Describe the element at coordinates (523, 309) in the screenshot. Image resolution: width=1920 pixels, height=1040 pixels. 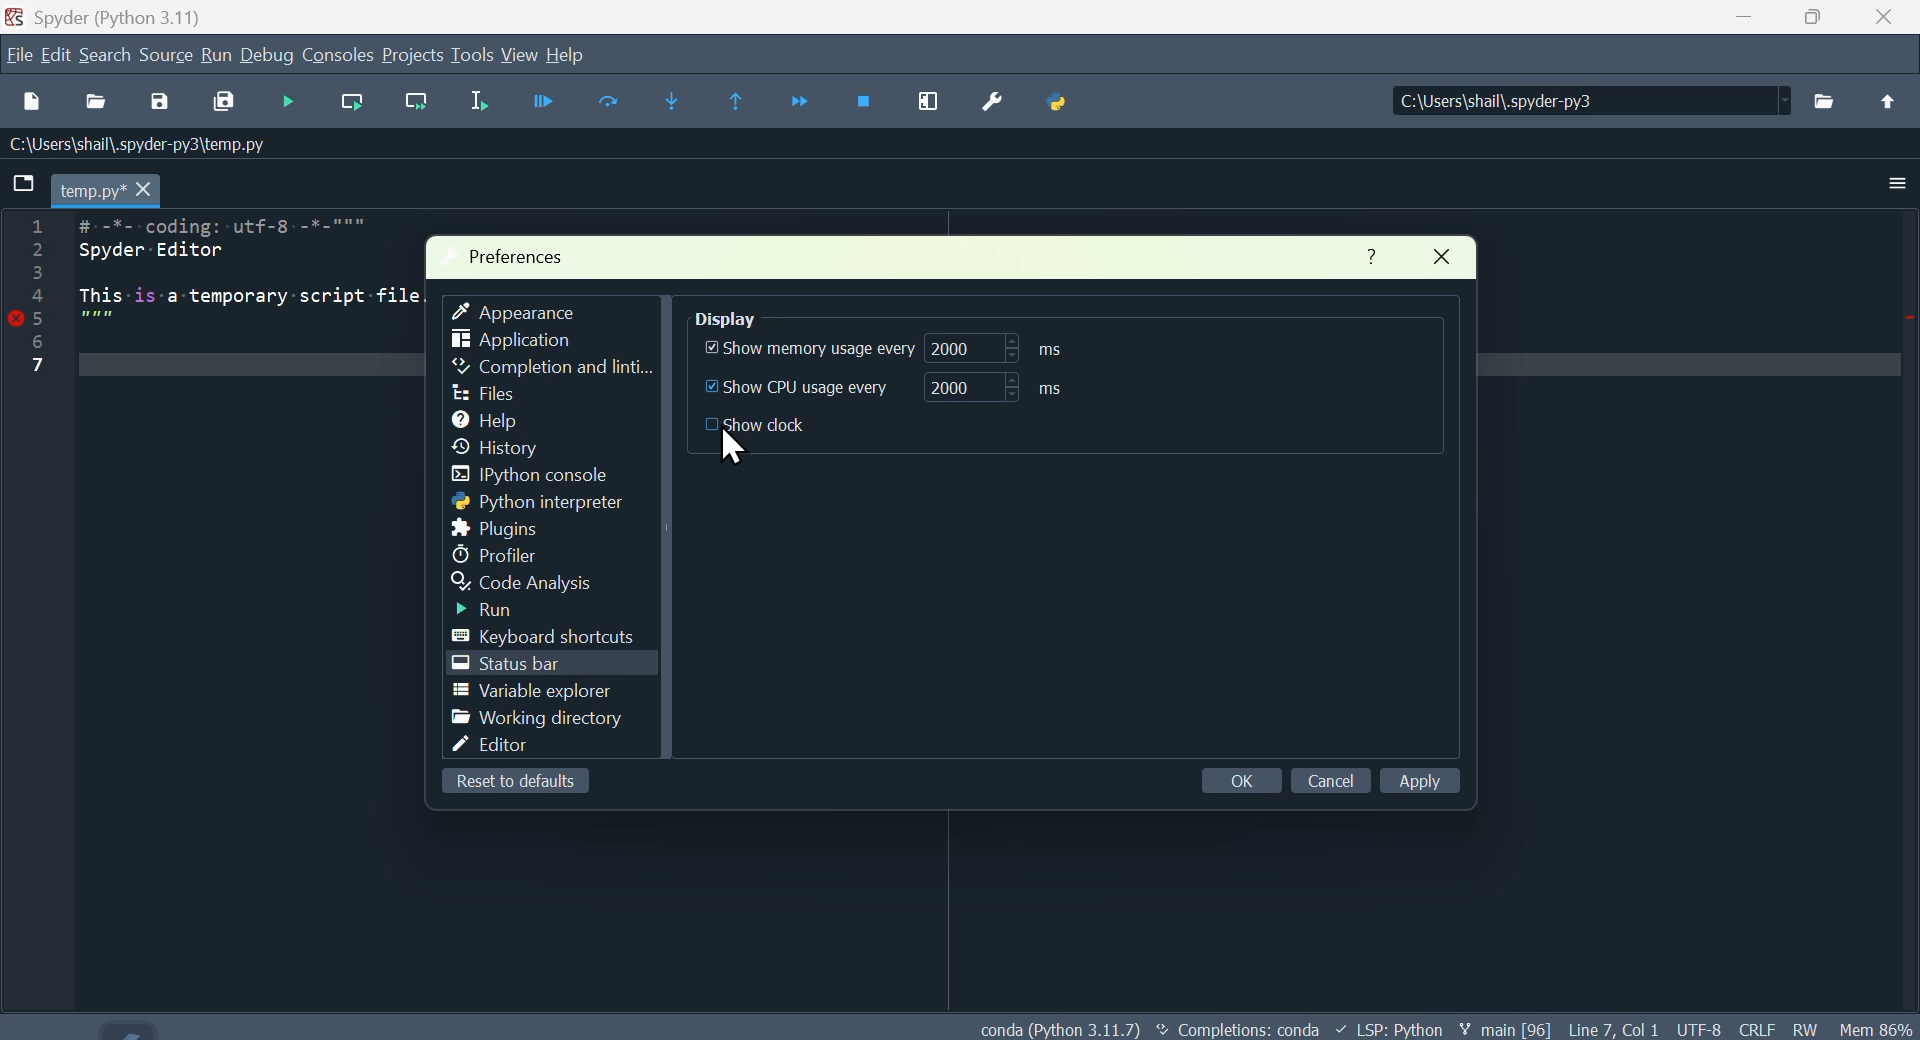
I see `Appearance` at that location.